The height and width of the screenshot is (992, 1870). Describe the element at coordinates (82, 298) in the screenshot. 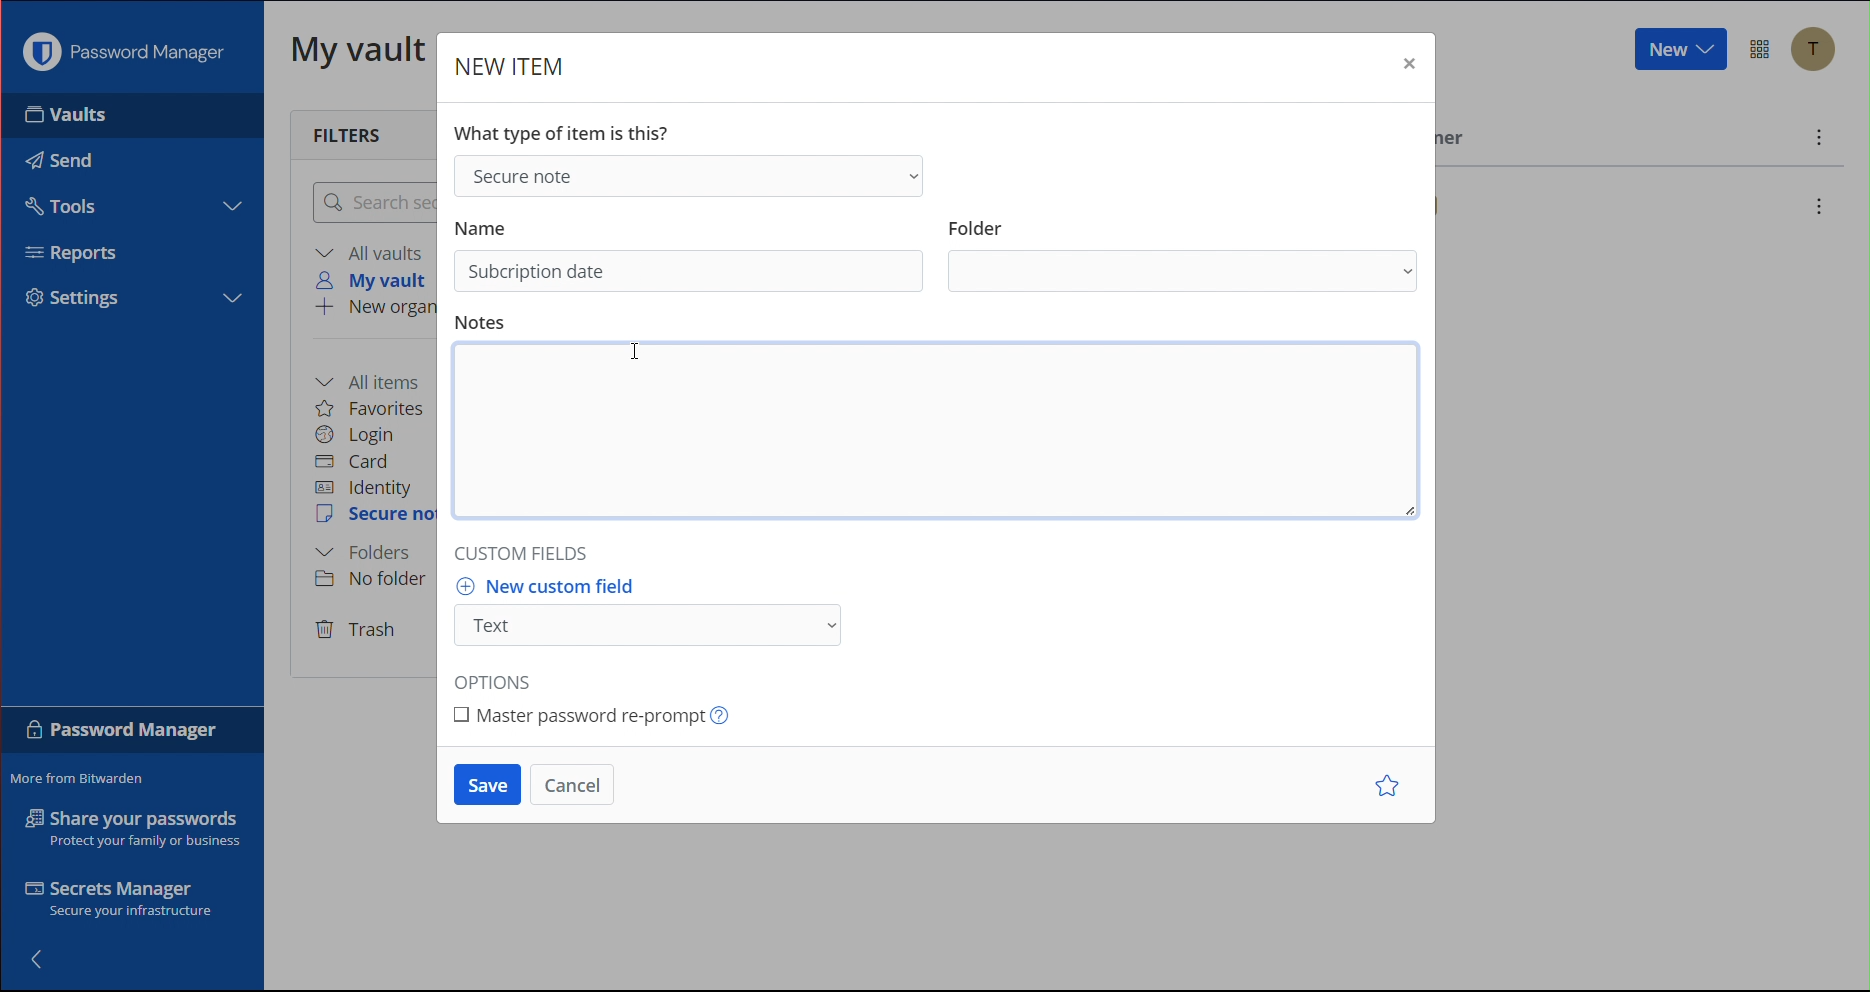

I see `Settings` at that location.